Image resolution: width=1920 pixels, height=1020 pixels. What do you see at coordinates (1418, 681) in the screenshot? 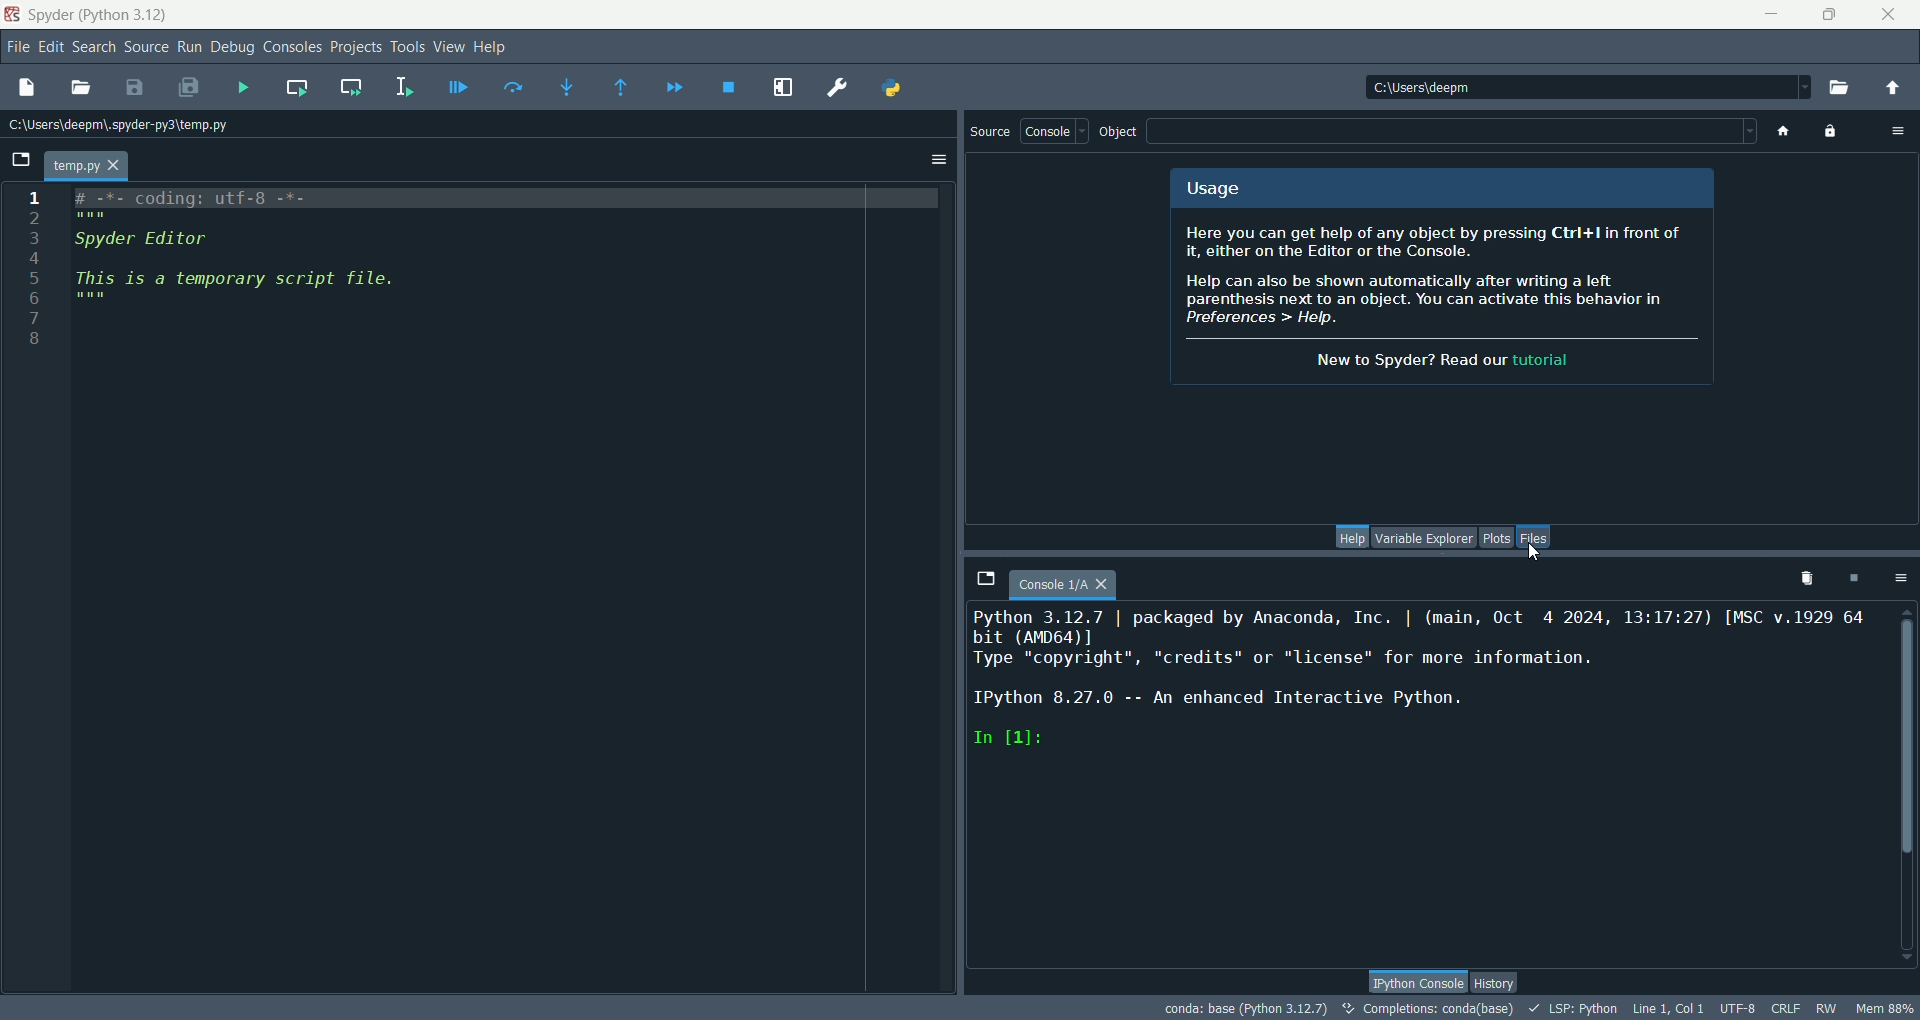
I see `console text` at bounding box center [1418, 681].